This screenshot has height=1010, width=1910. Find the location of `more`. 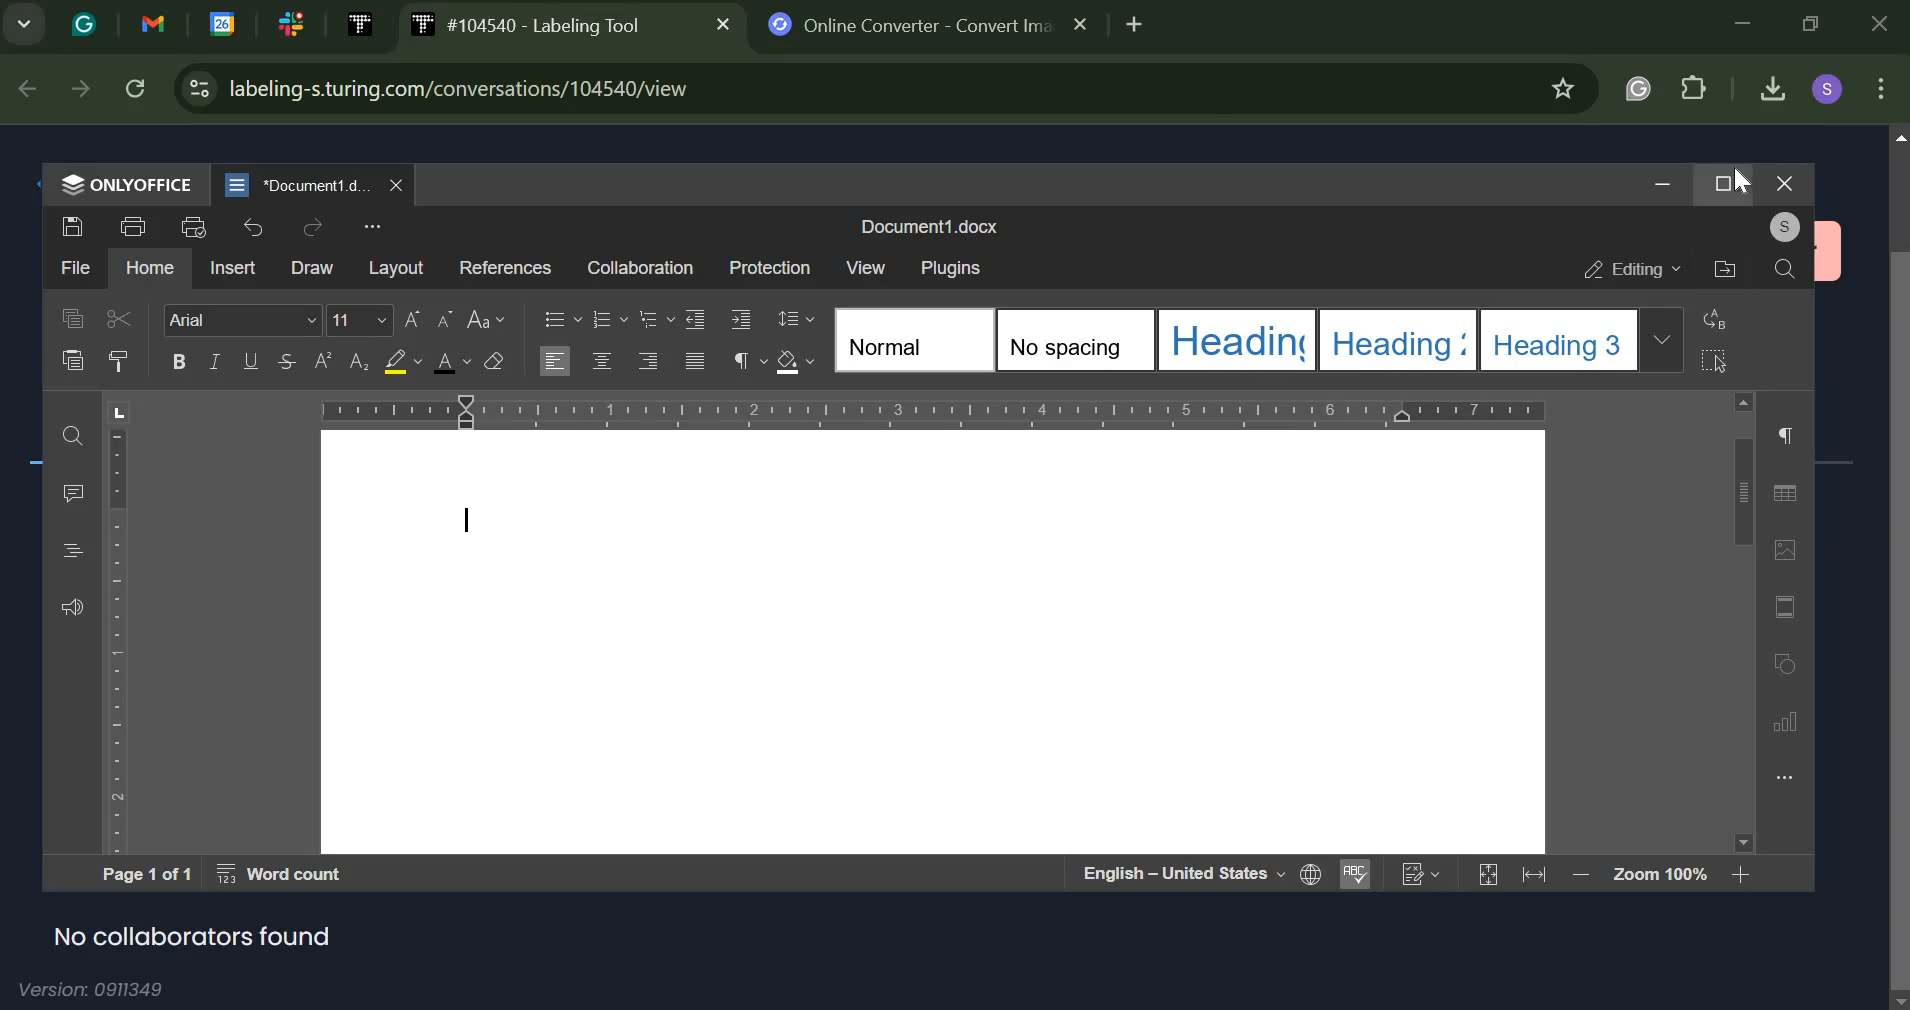

more is located at coordinates (370, 227).